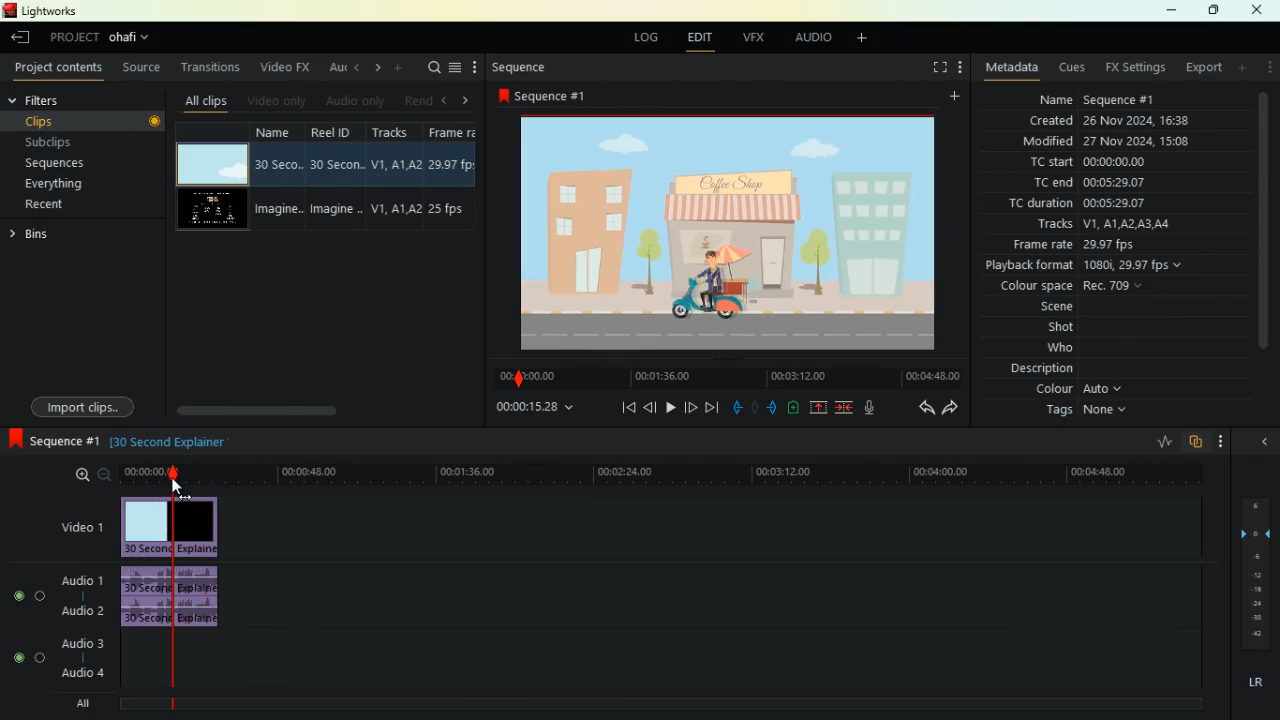 Image resolution: width=1280 pixels, height=720 pixels. Describe the element at coordinates (1226, 440) in the screenshot. I see `menu` at that location.